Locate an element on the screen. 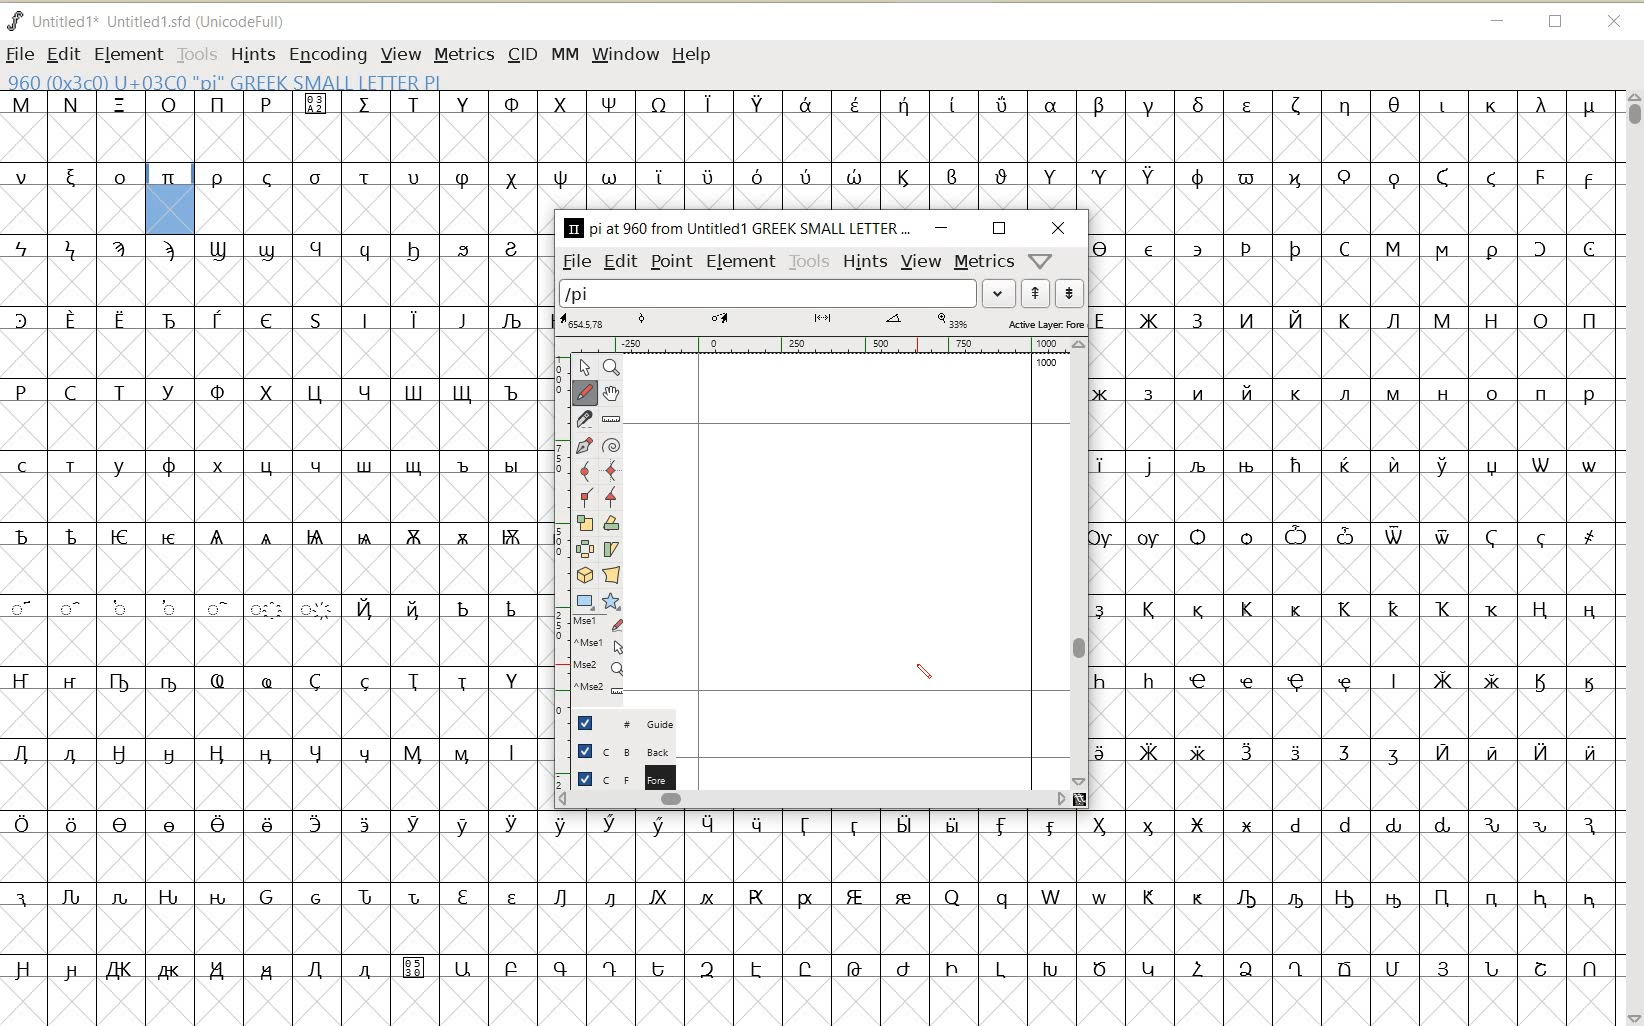 This screenshot has width=1644, height=1026. Glyph characters and numbers is located at coordinates (267, 560).